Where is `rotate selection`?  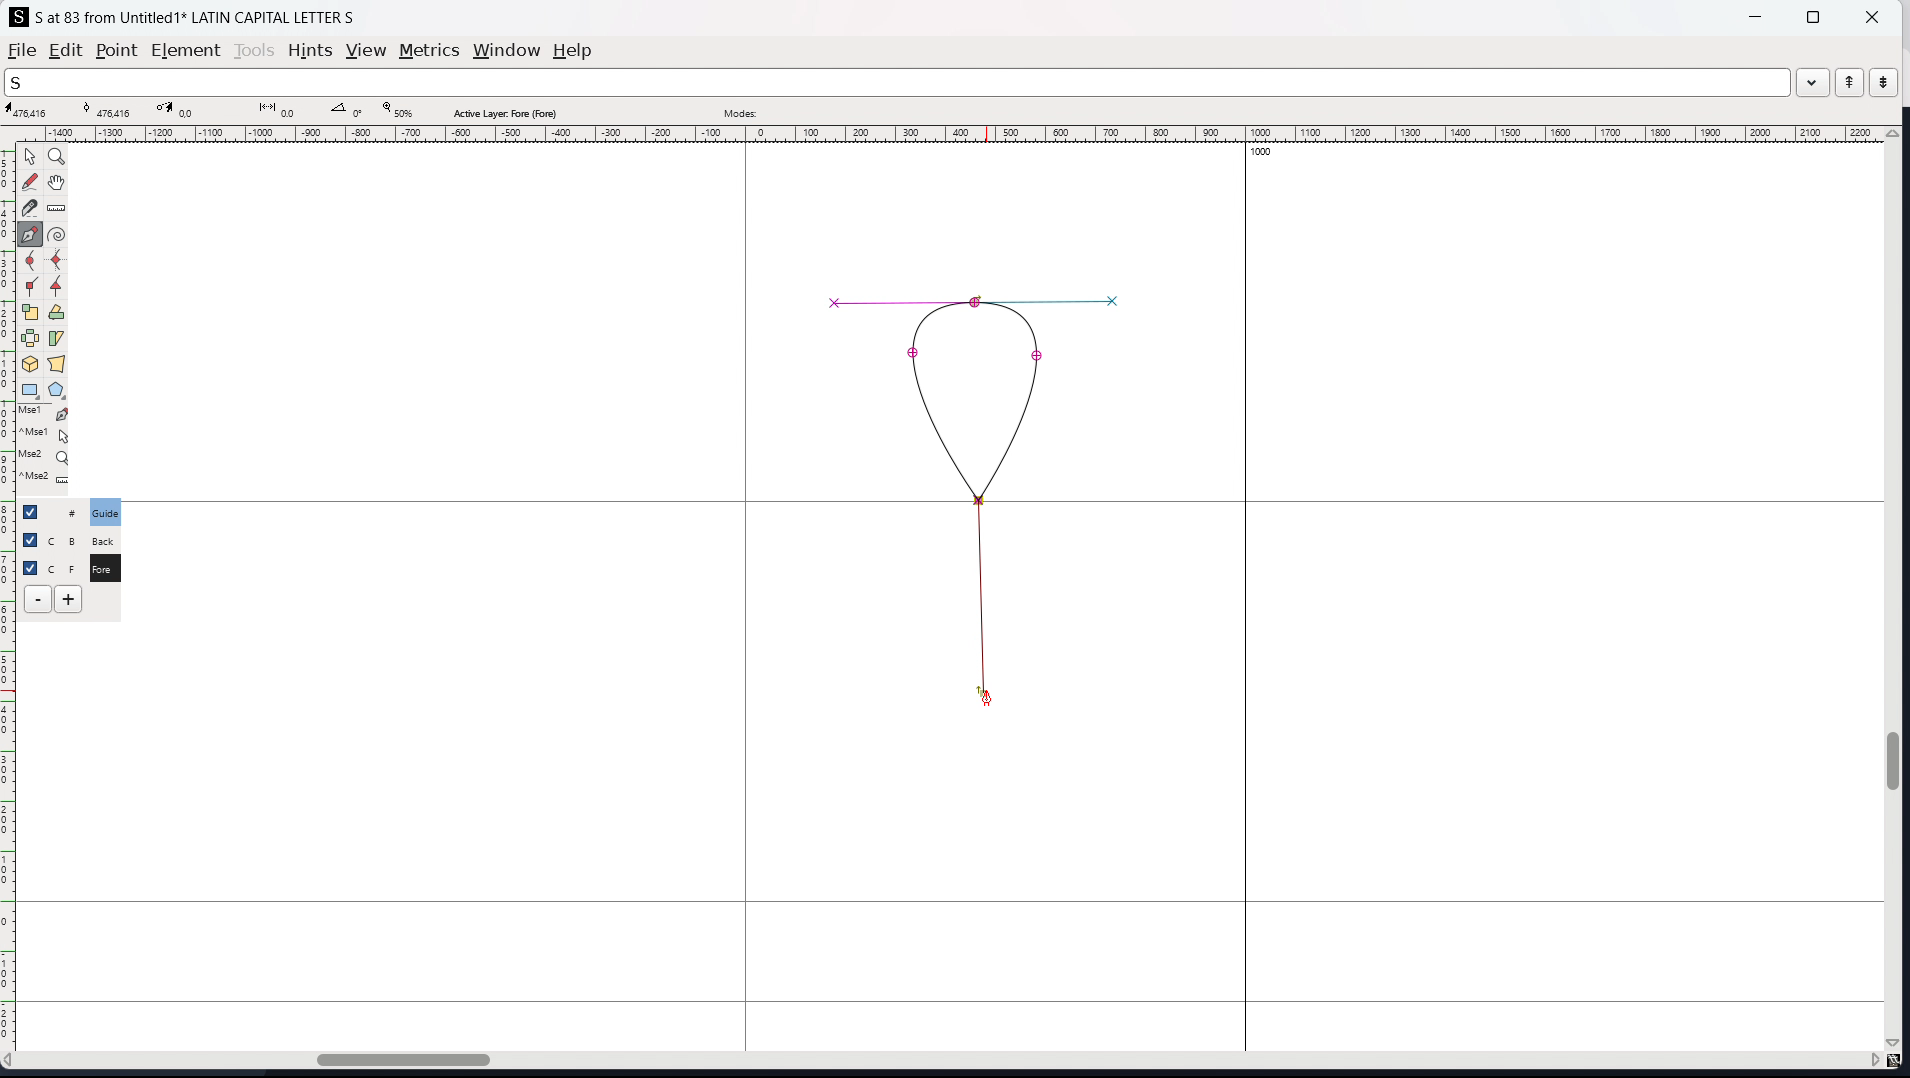 rotate selection is located at coordinates (57, 313).